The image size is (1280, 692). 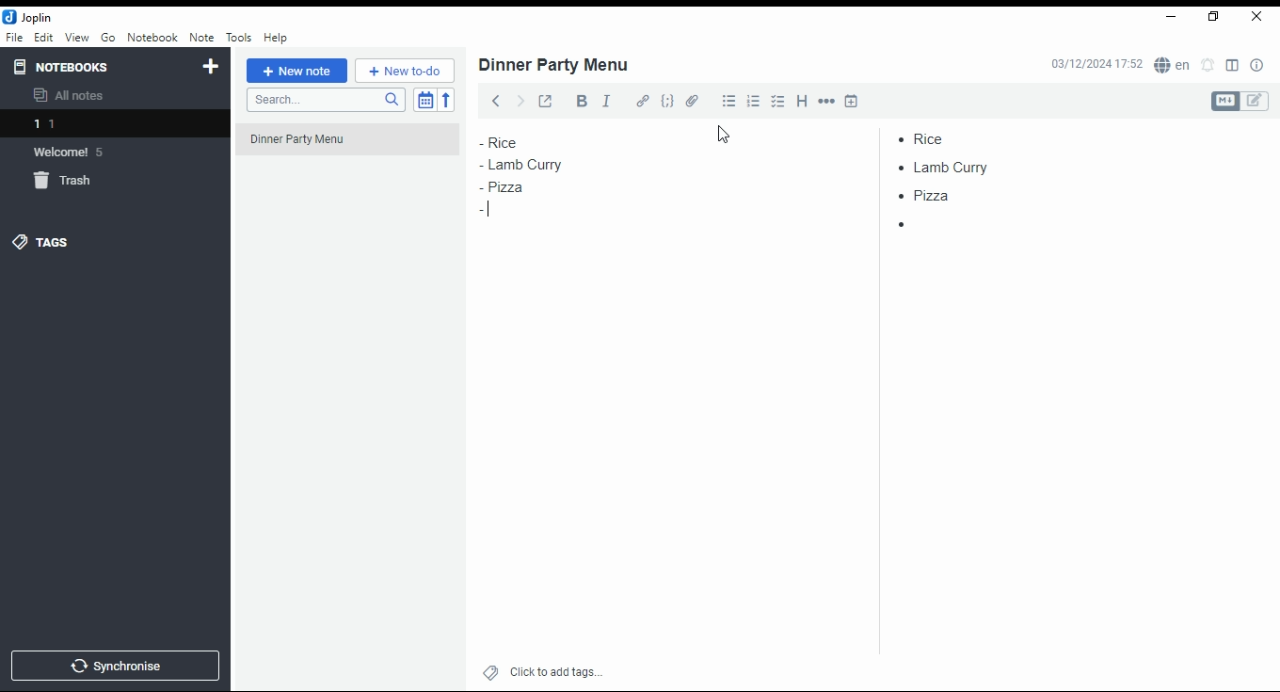 I want to click on edit, so click(x=44, y=37).